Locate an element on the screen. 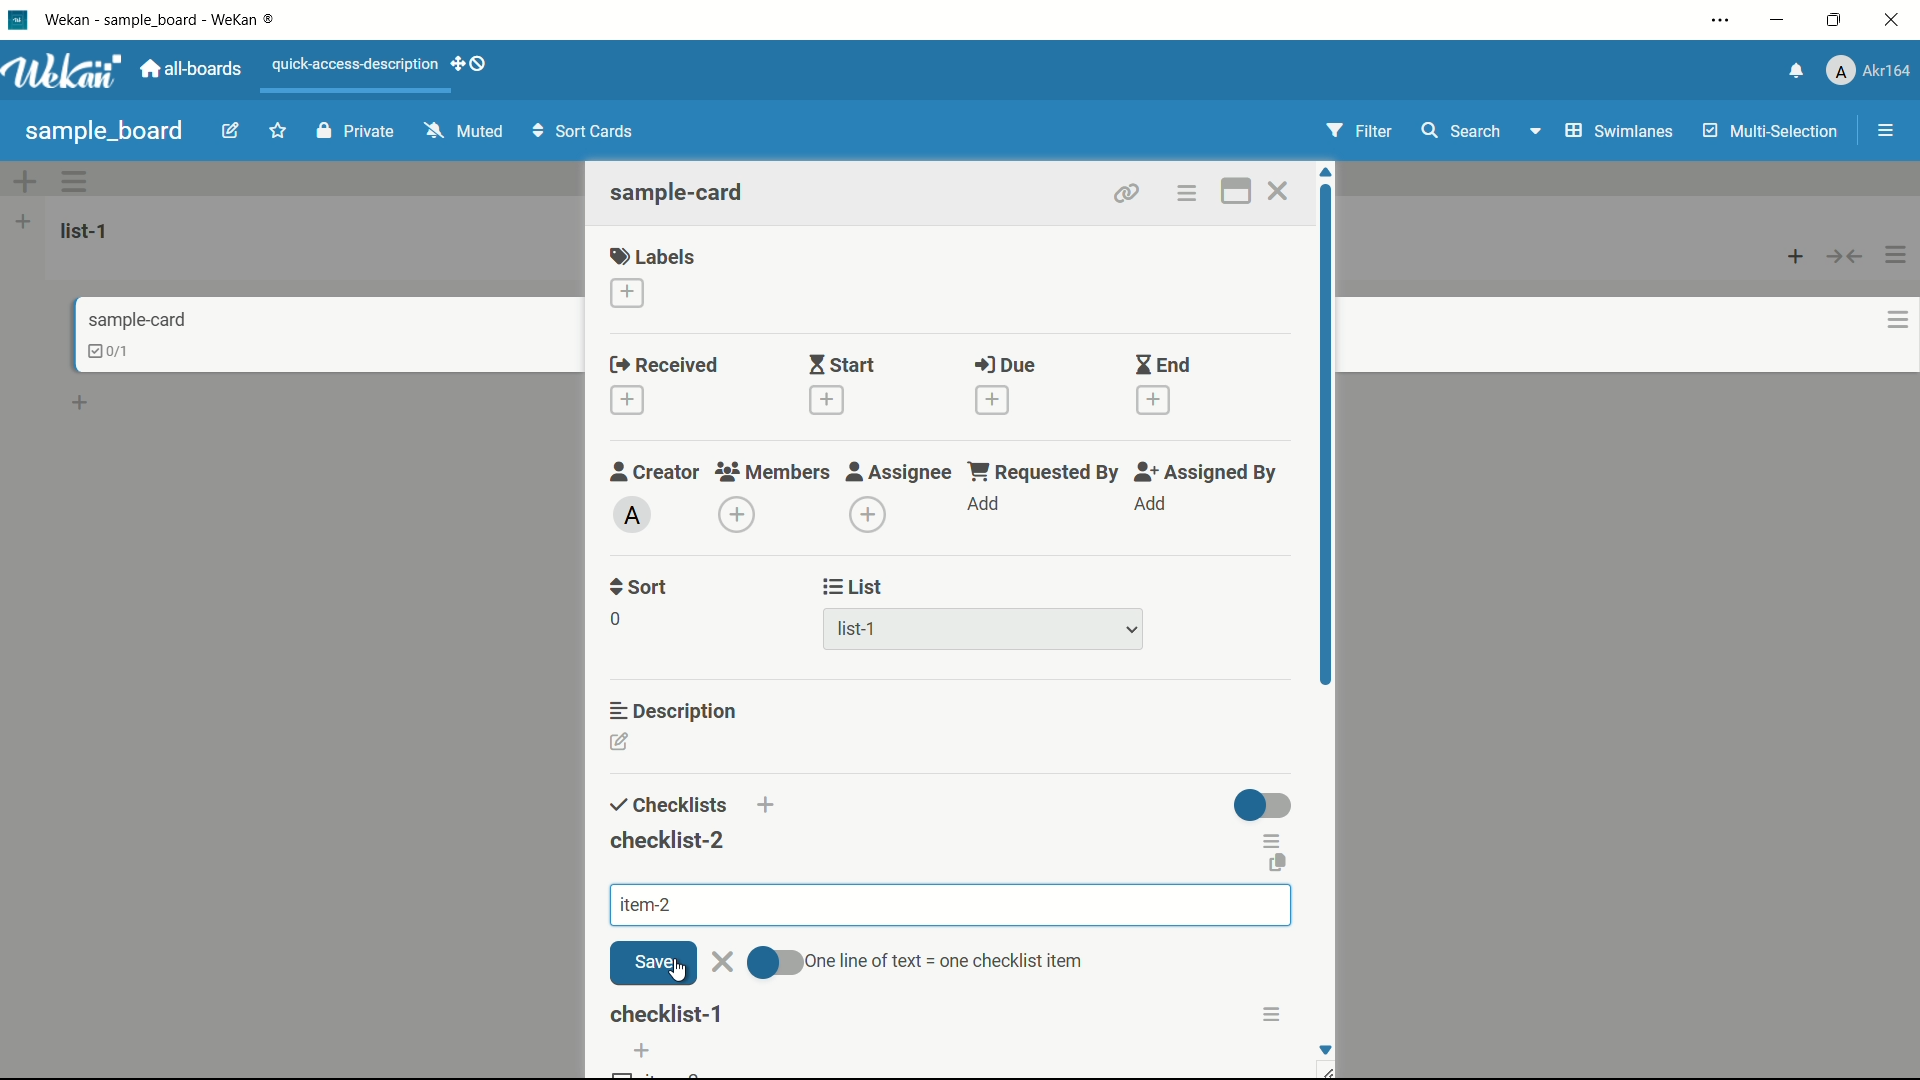 This screenshot has width=1920, height=1080. all boards is located at coordinates (193, 69).